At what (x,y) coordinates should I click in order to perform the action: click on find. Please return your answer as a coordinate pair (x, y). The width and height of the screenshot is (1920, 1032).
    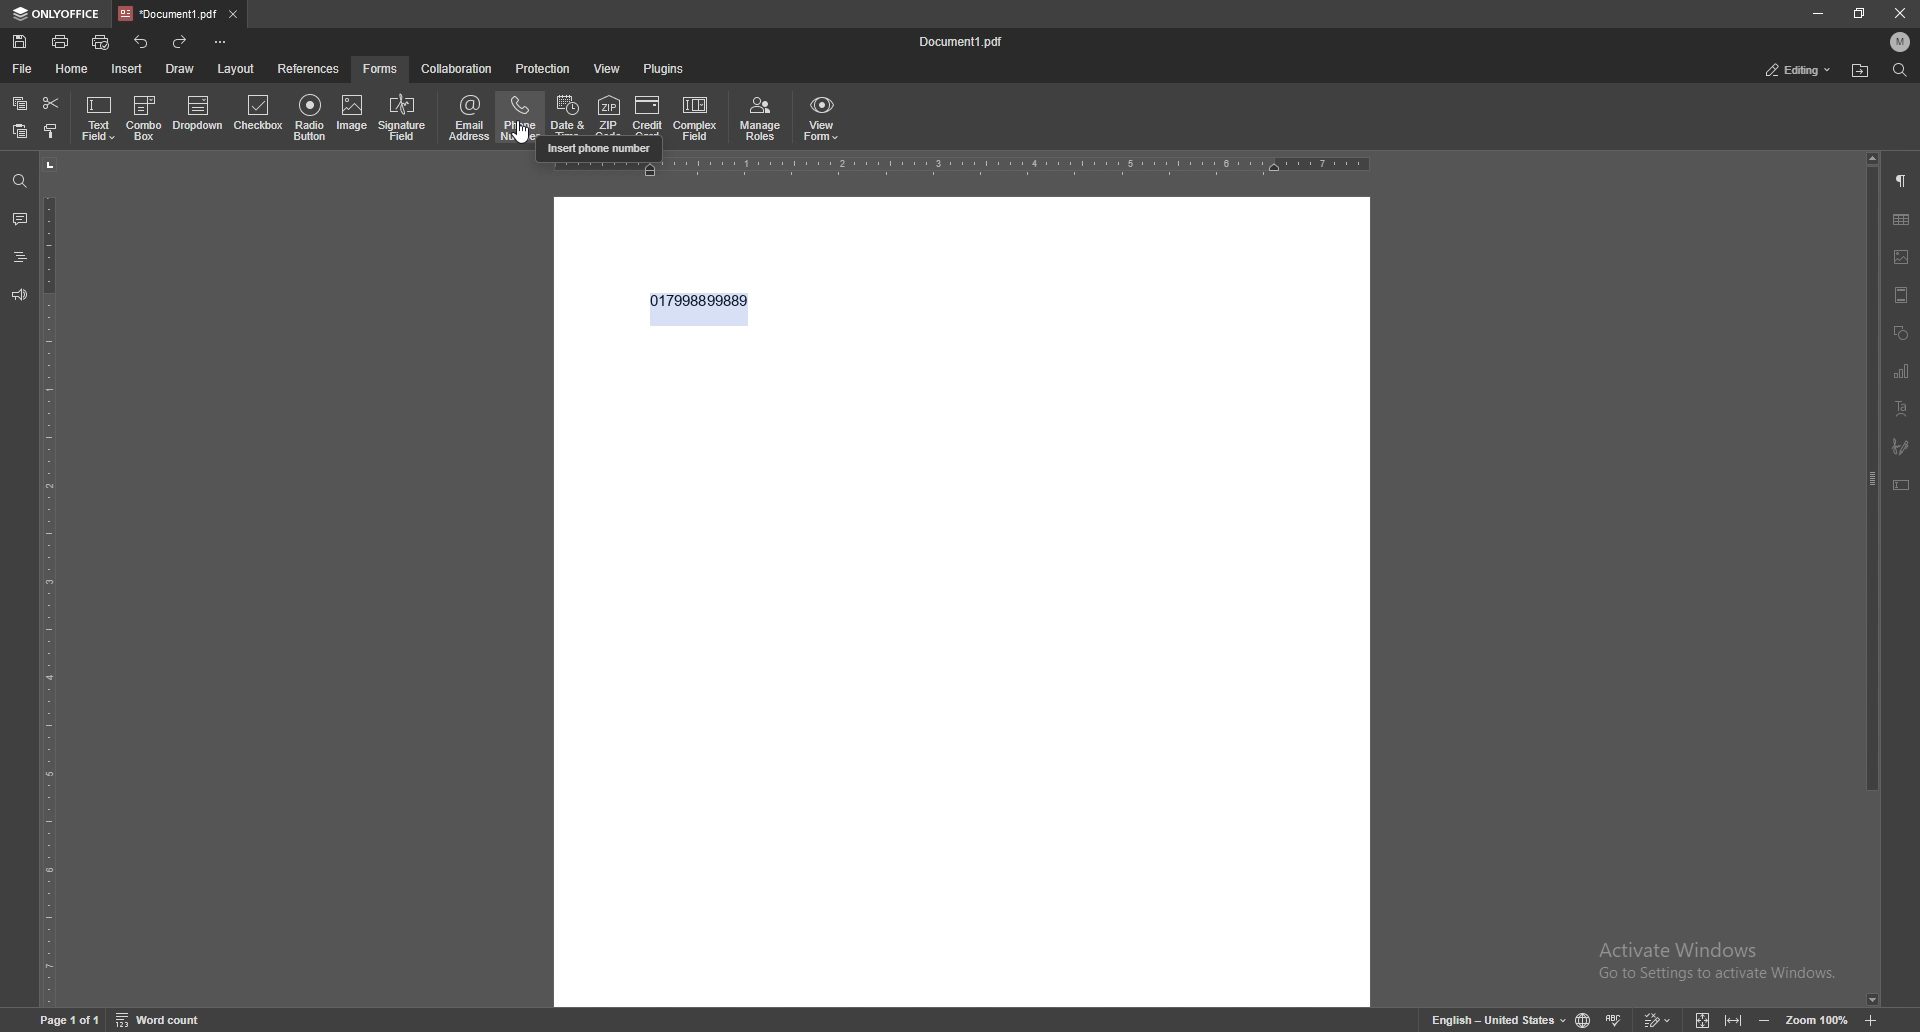
    Looking at the image, I should click on (19, 182).